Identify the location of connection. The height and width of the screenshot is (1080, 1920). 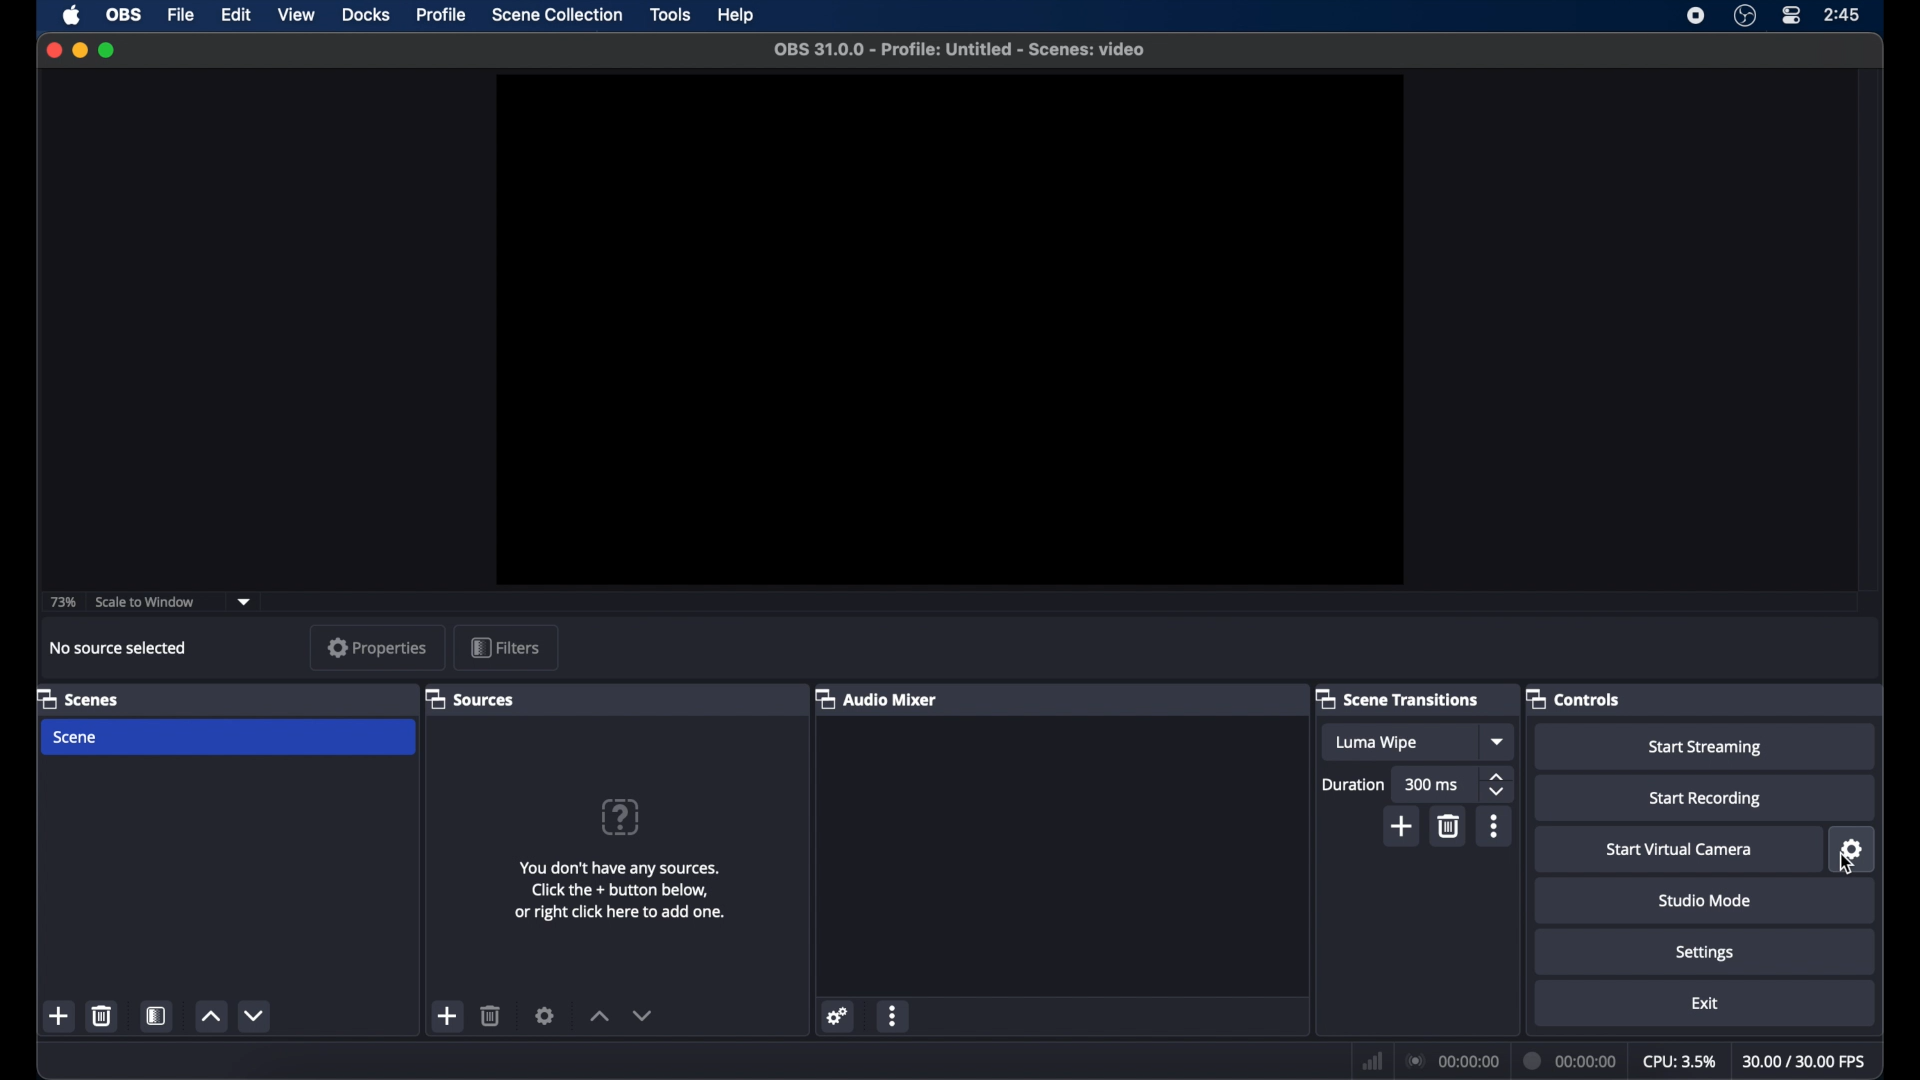
(1451, 1060).